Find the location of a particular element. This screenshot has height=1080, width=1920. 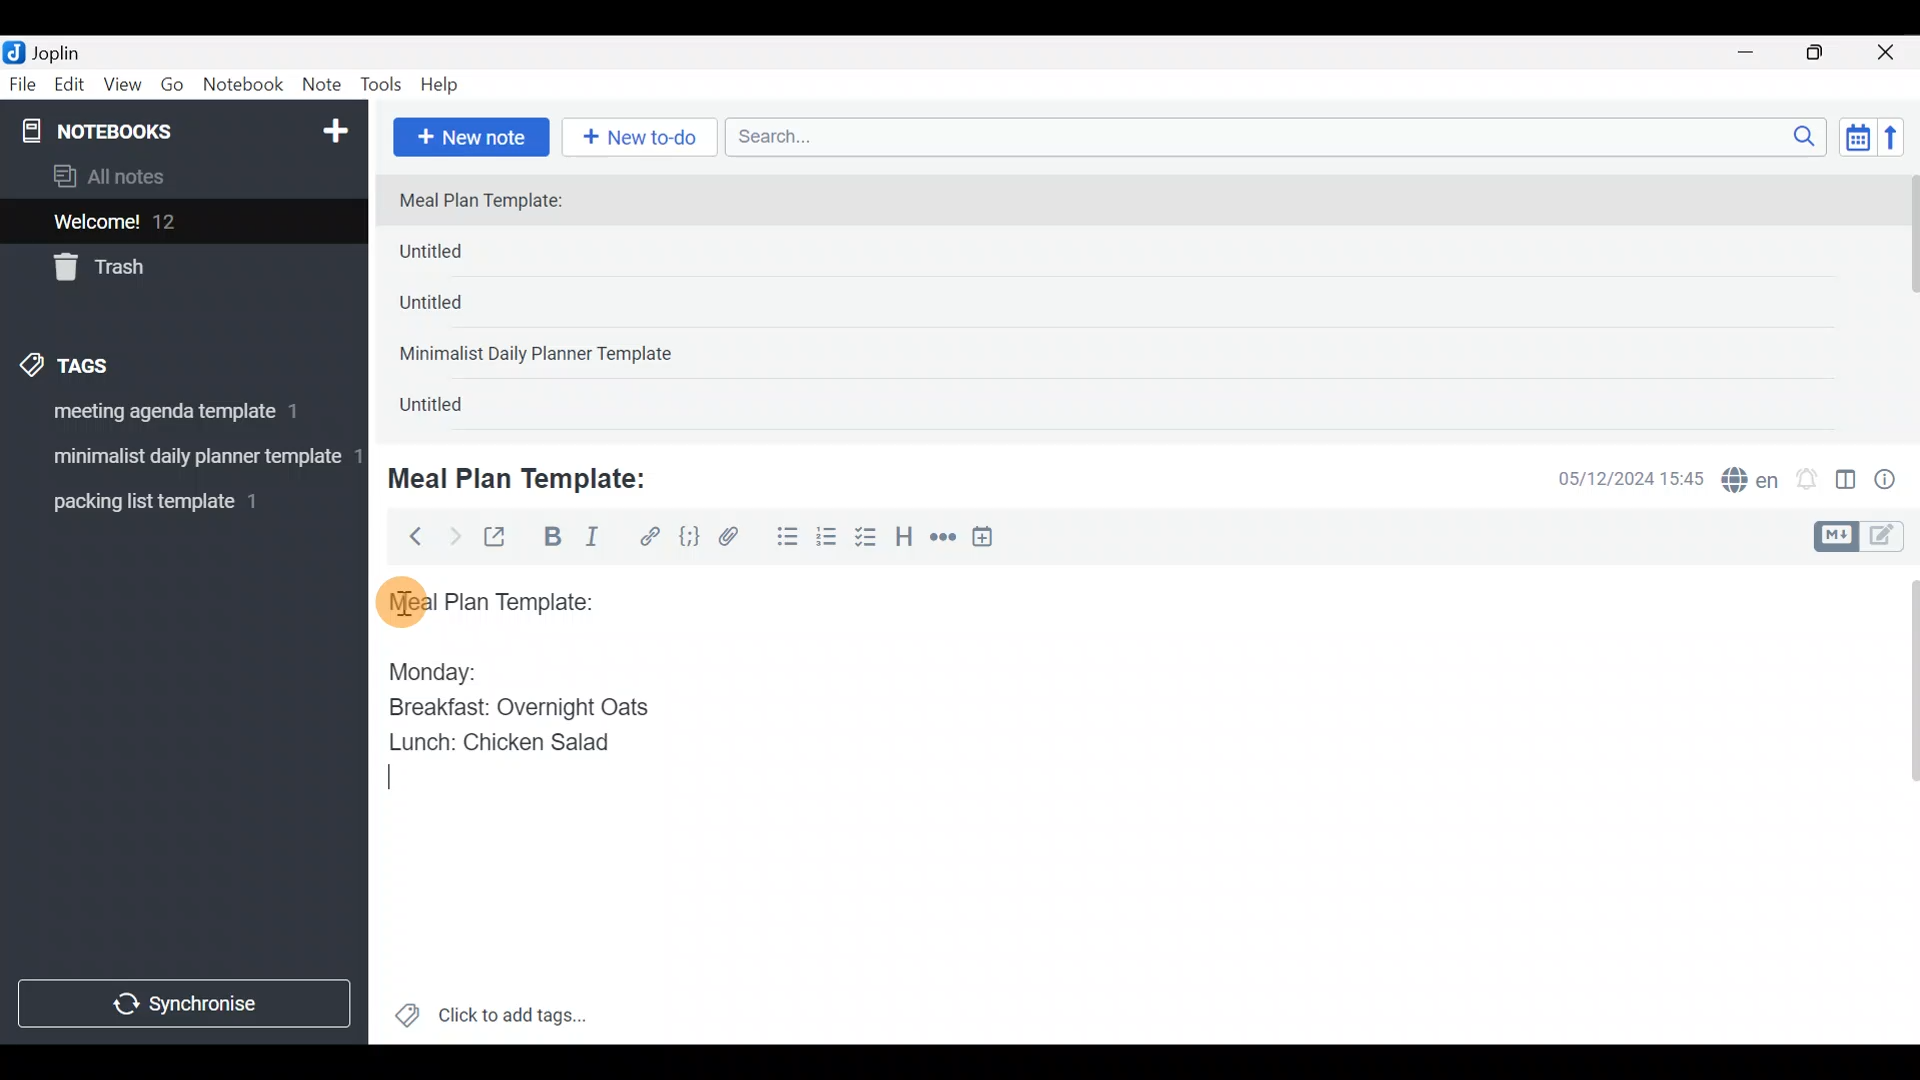

Lunch: Chicken Salad is located at coordinates (497, 742).